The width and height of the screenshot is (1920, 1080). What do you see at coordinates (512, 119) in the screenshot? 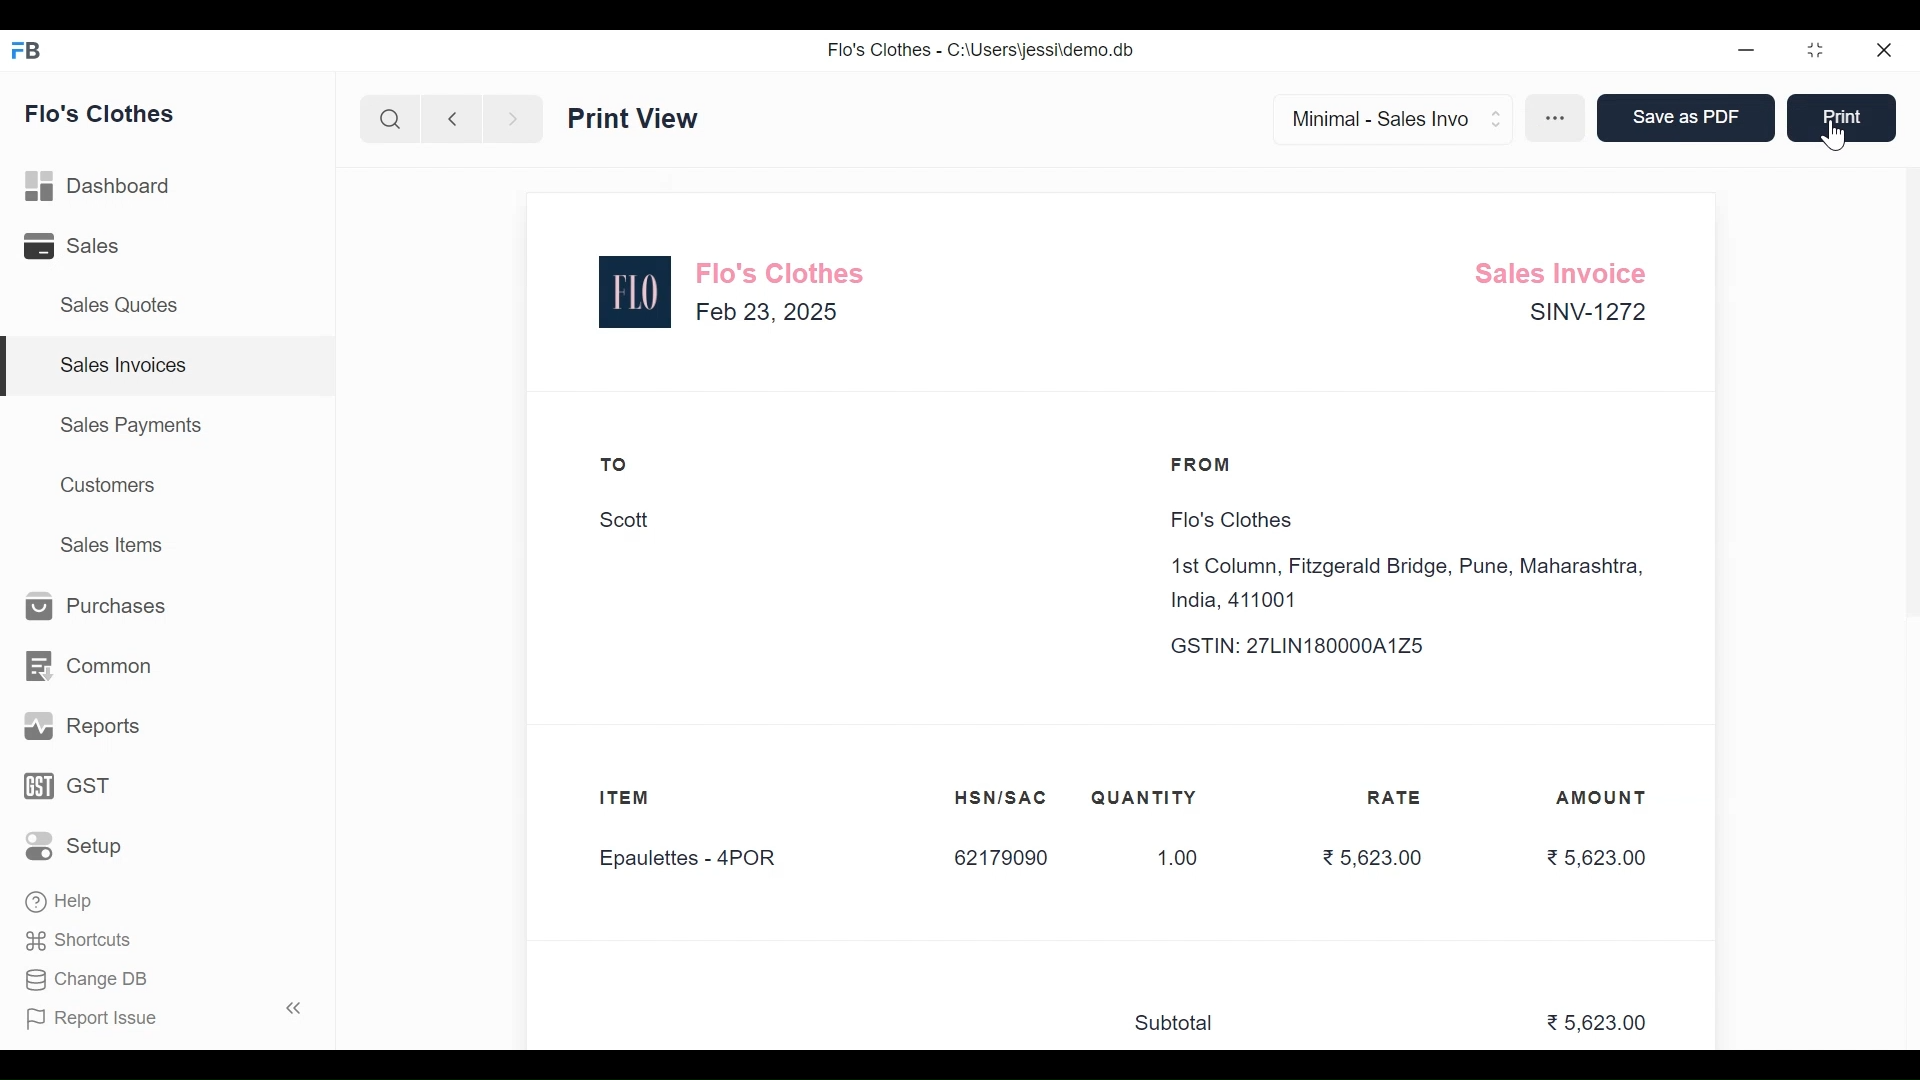
I see `Navigate Forward` at bounding box center [512, 119].